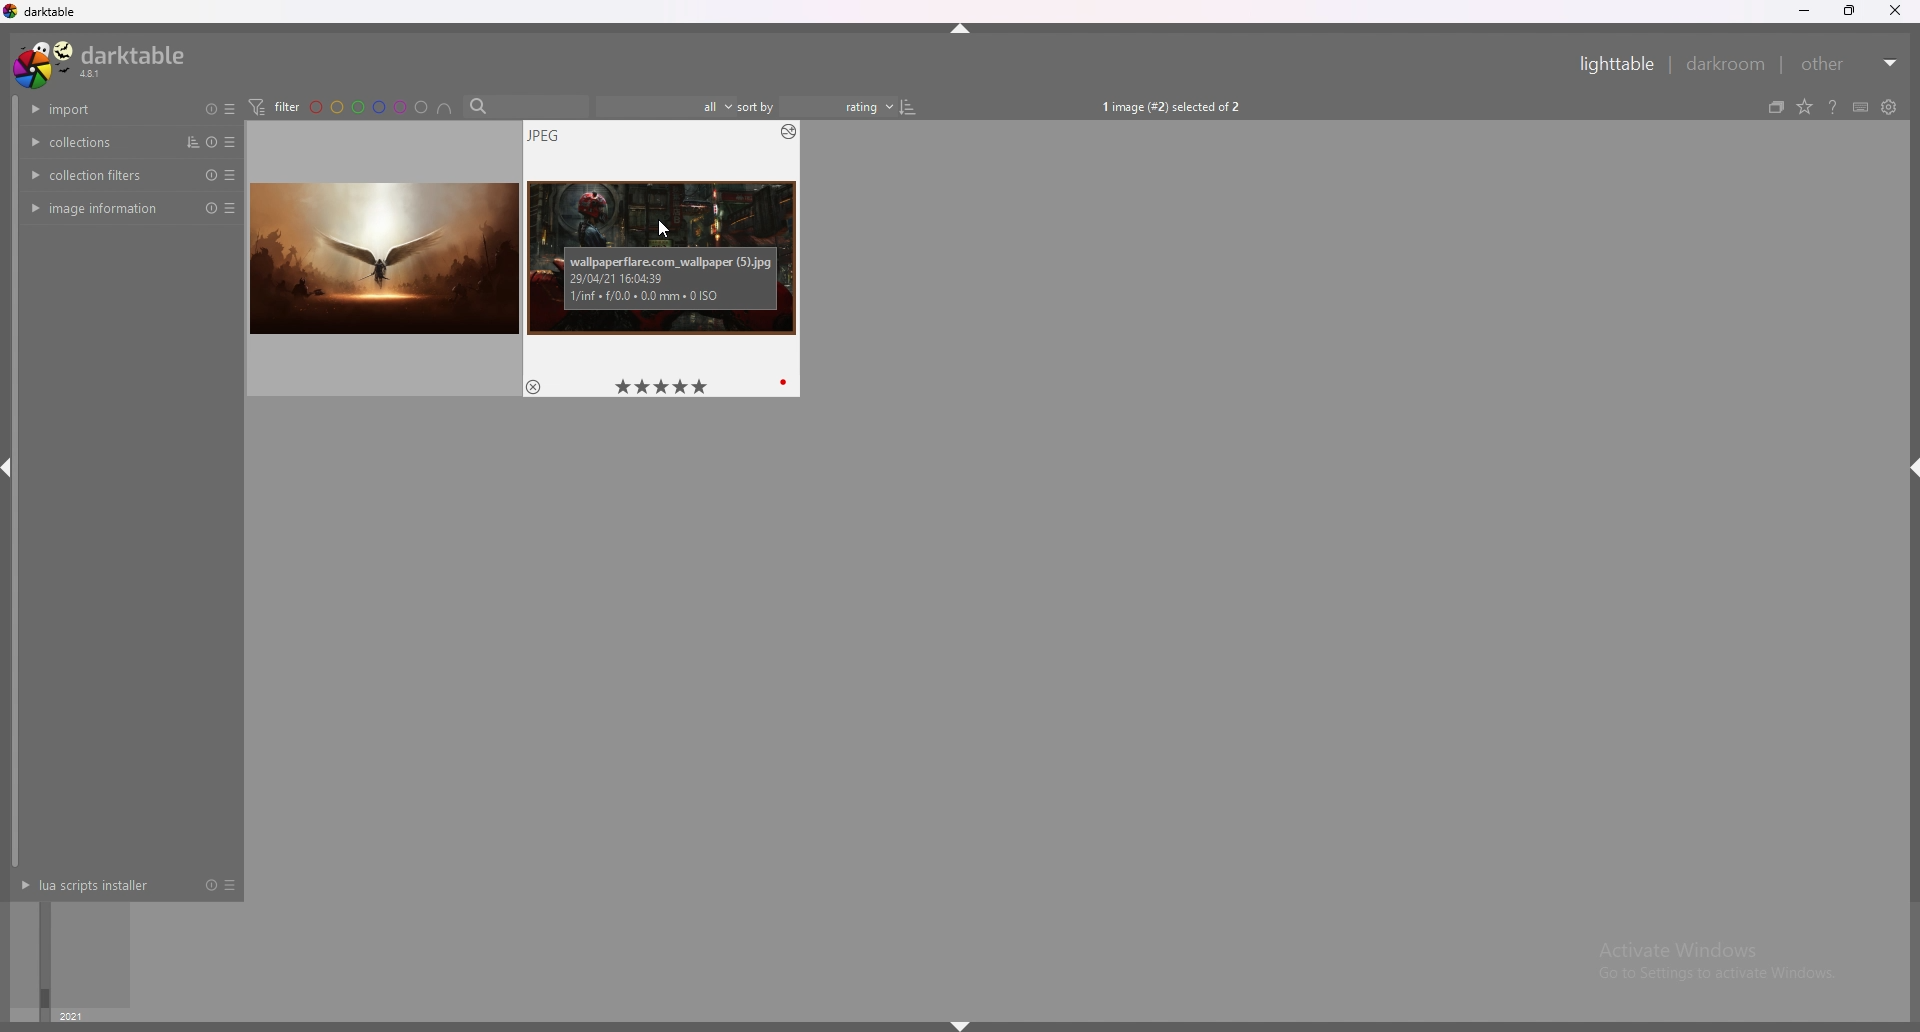 The height and width of the screenshot is (1032, 1920). I want to click on close, so click(1893, 11).